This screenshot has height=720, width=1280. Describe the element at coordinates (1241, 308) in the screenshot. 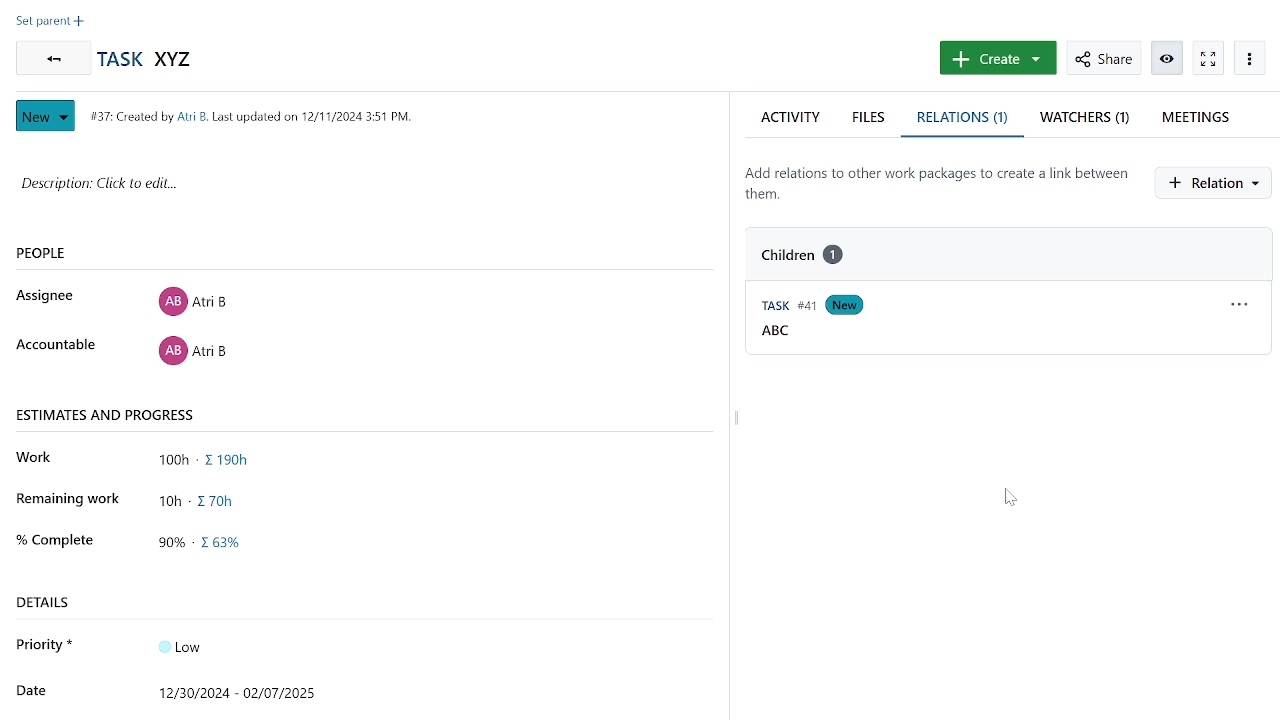

I see `relation actions` at that location.